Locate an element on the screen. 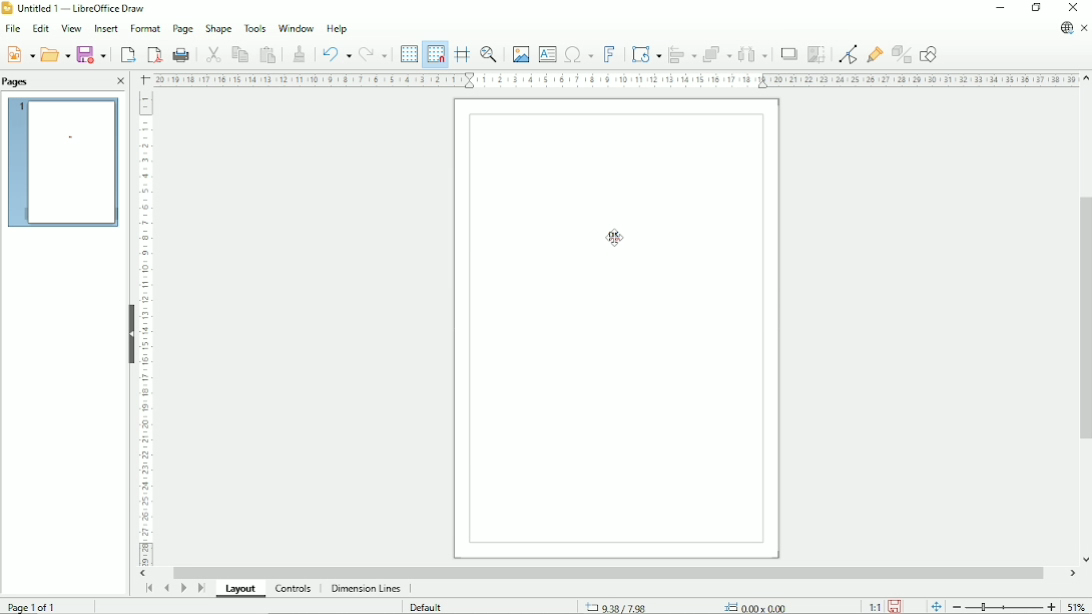 The image size is (1092, 614). Distribute is located at coordinates (754, 54).